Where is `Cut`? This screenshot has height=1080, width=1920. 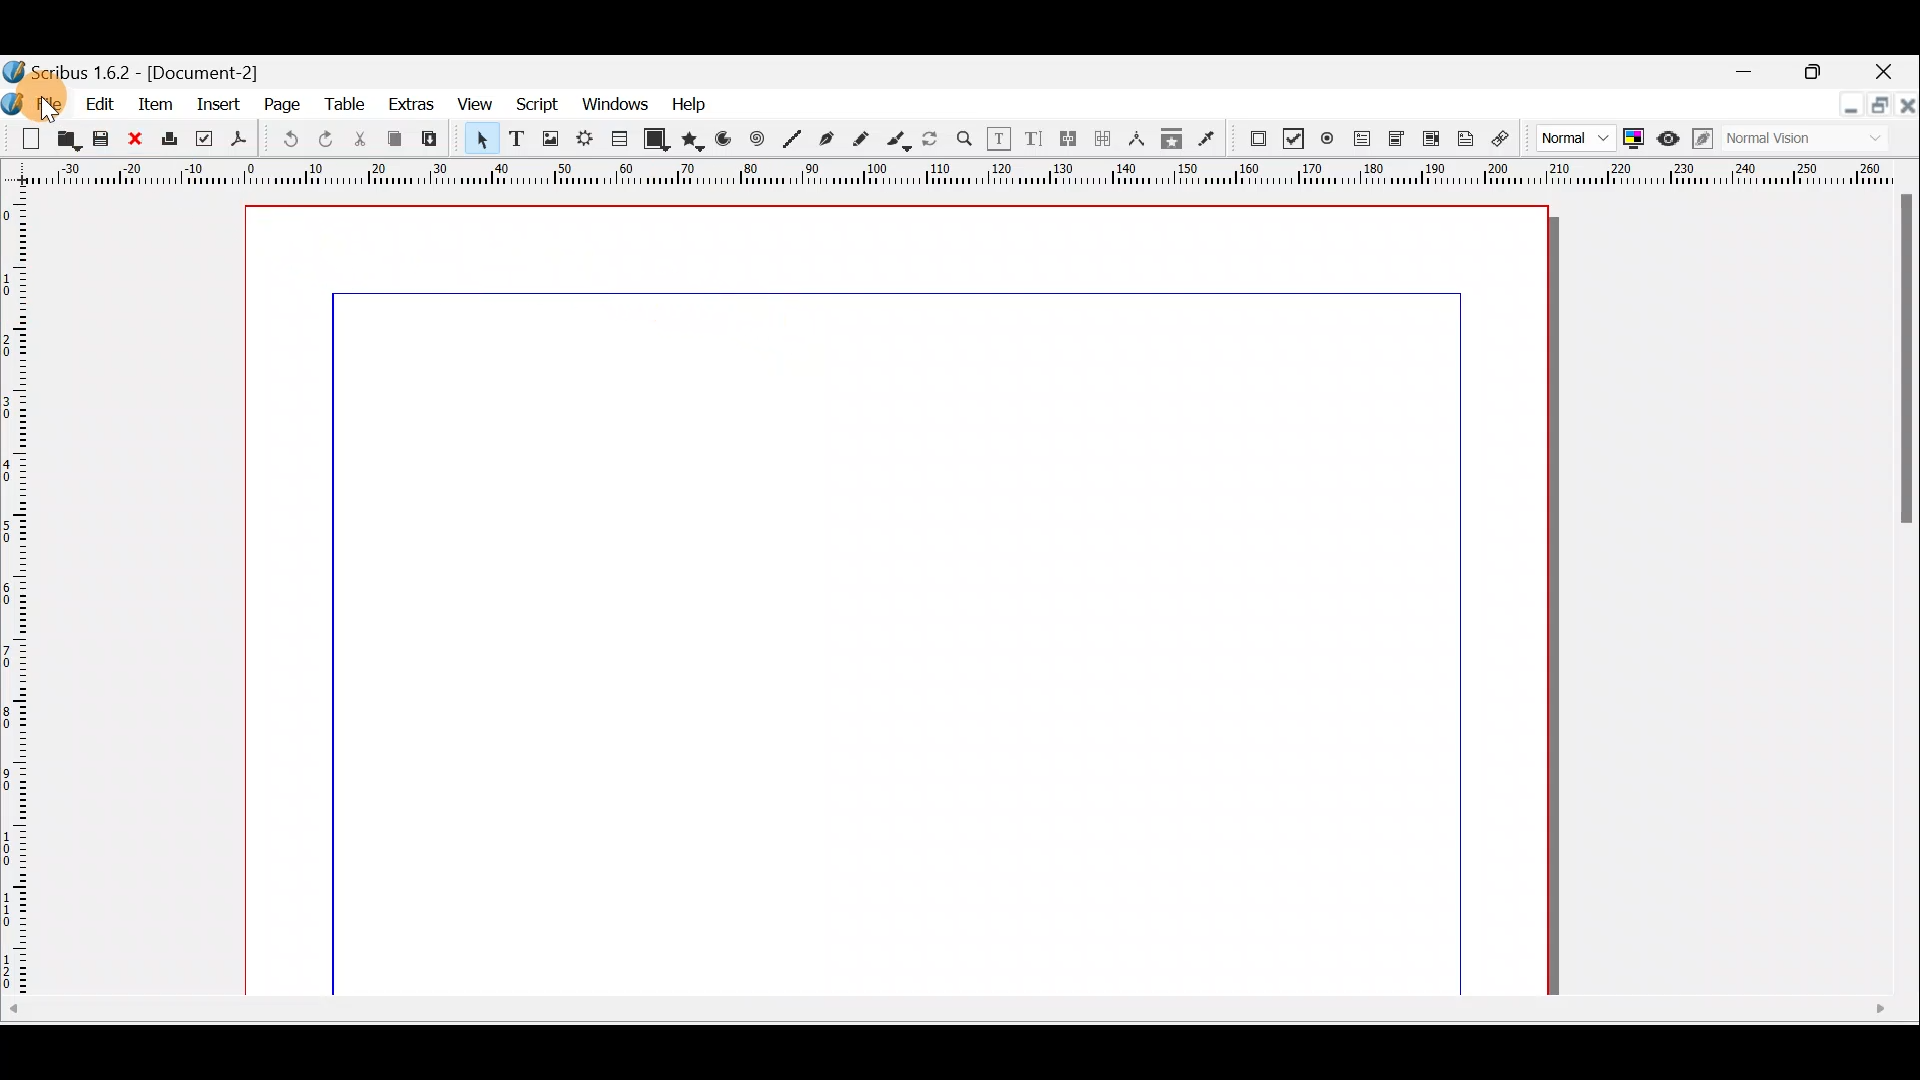 Cut is located at coordinates (361, 140).